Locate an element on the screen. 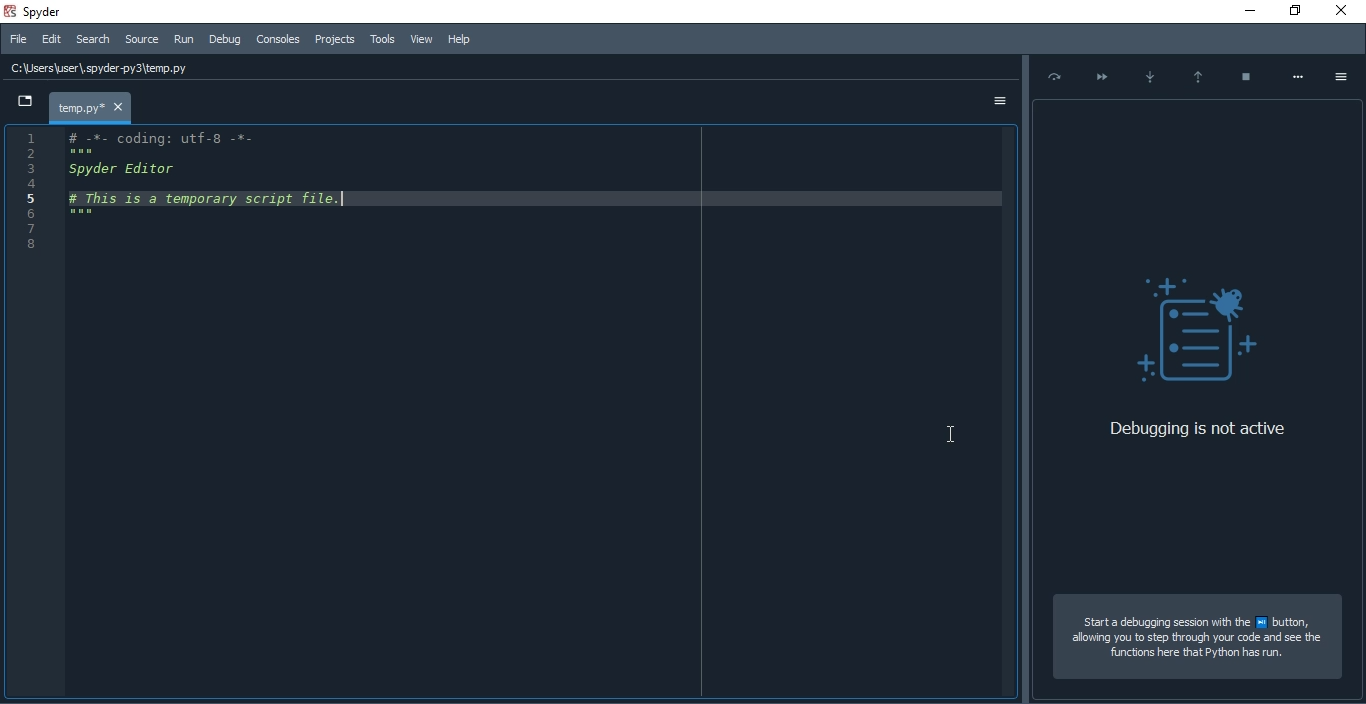  File  is located at coordinates (19, 38).